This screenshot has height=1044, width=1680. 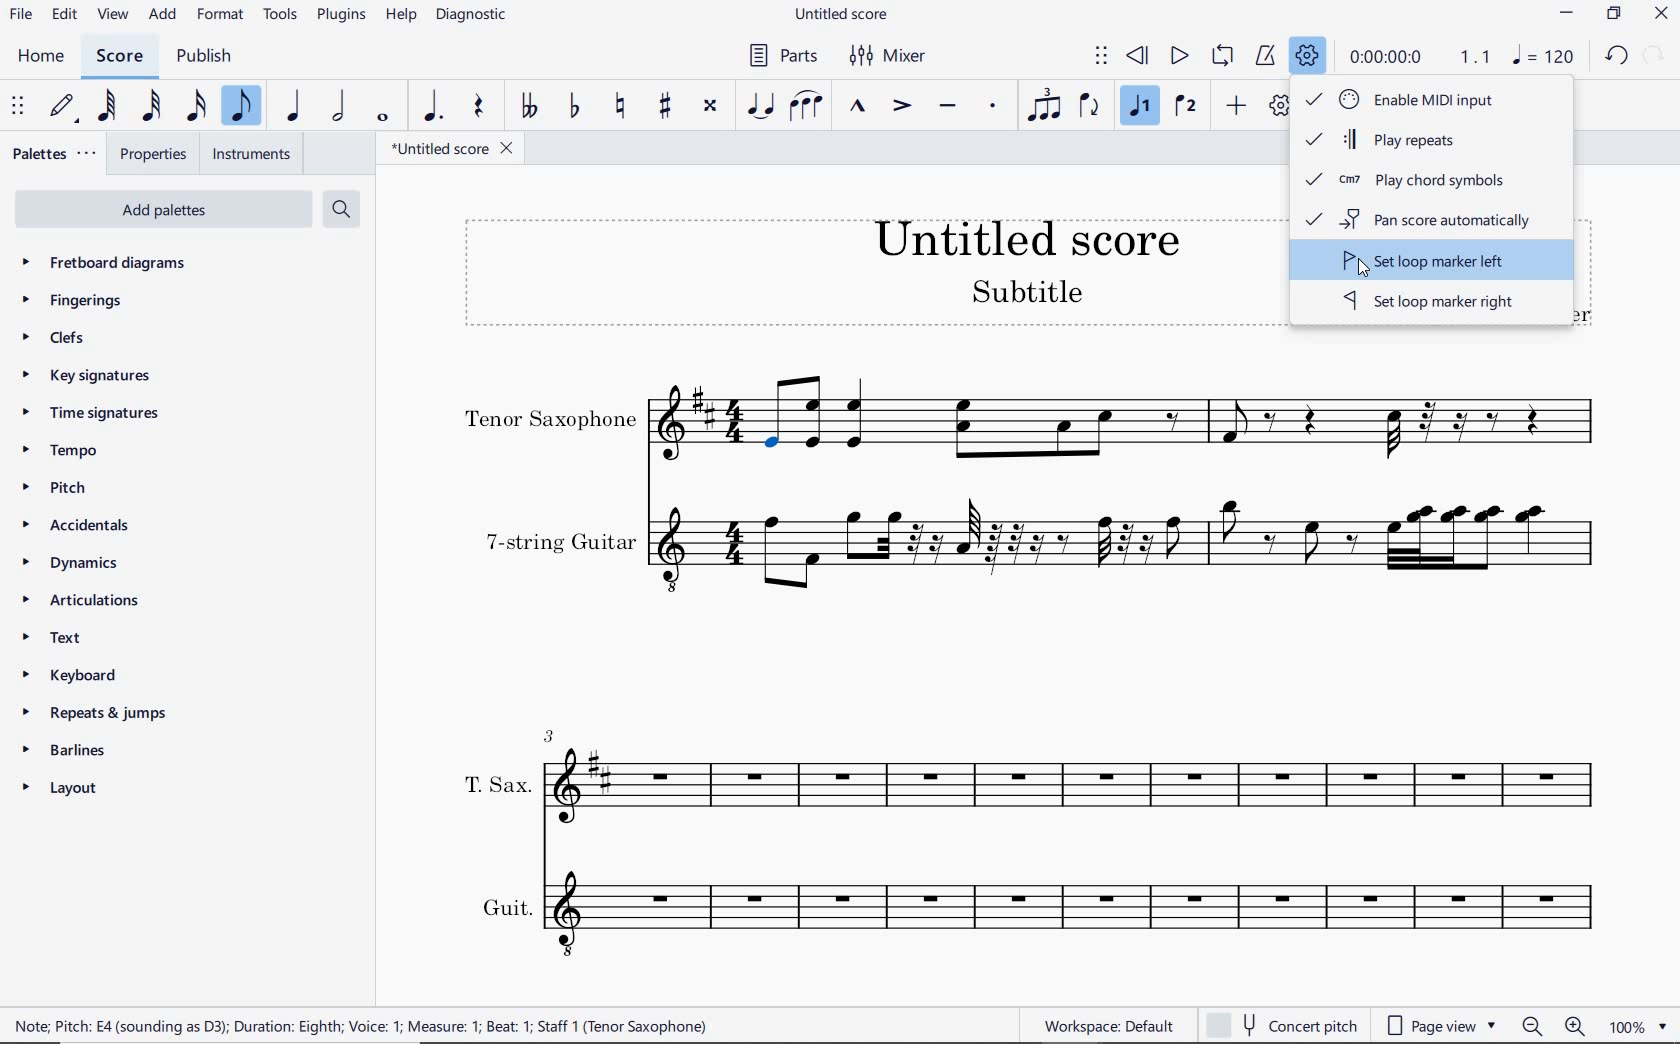 I want to click on MIXER, so click(x=898, y=57).